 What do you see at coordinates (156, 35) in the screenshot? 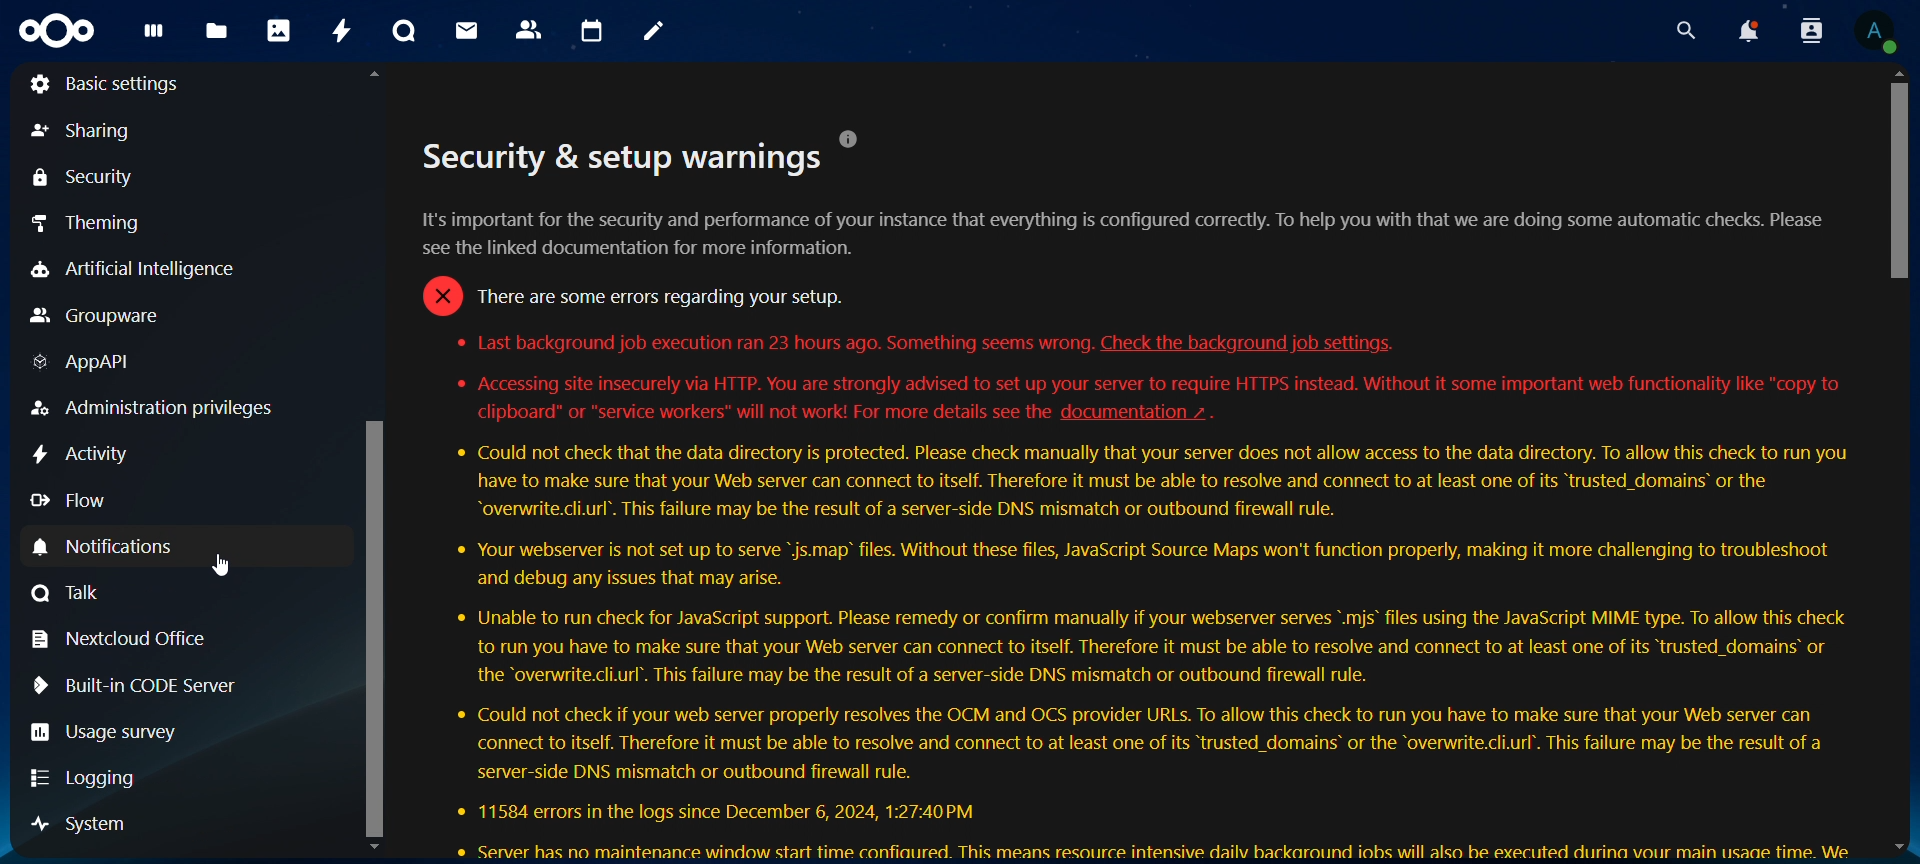
I see `dashboard` at bounding box center [156, 35].